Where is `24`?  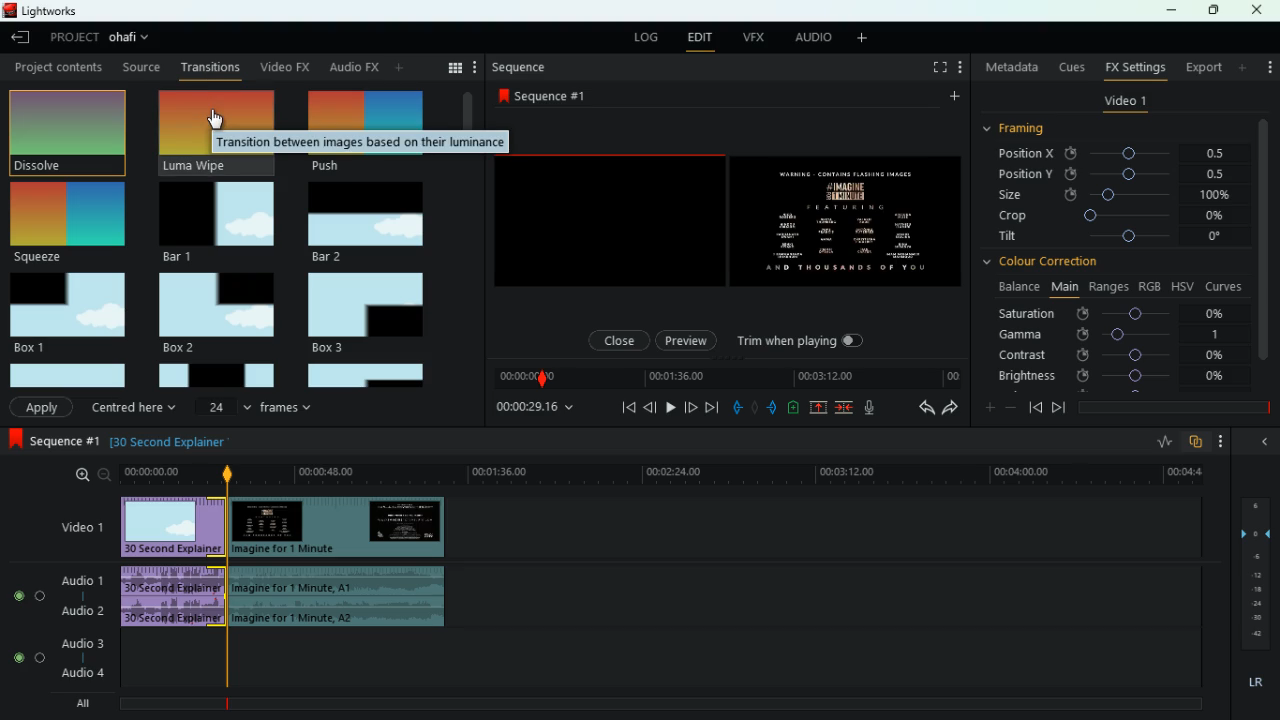 24 is located at coordinates (225, 406).